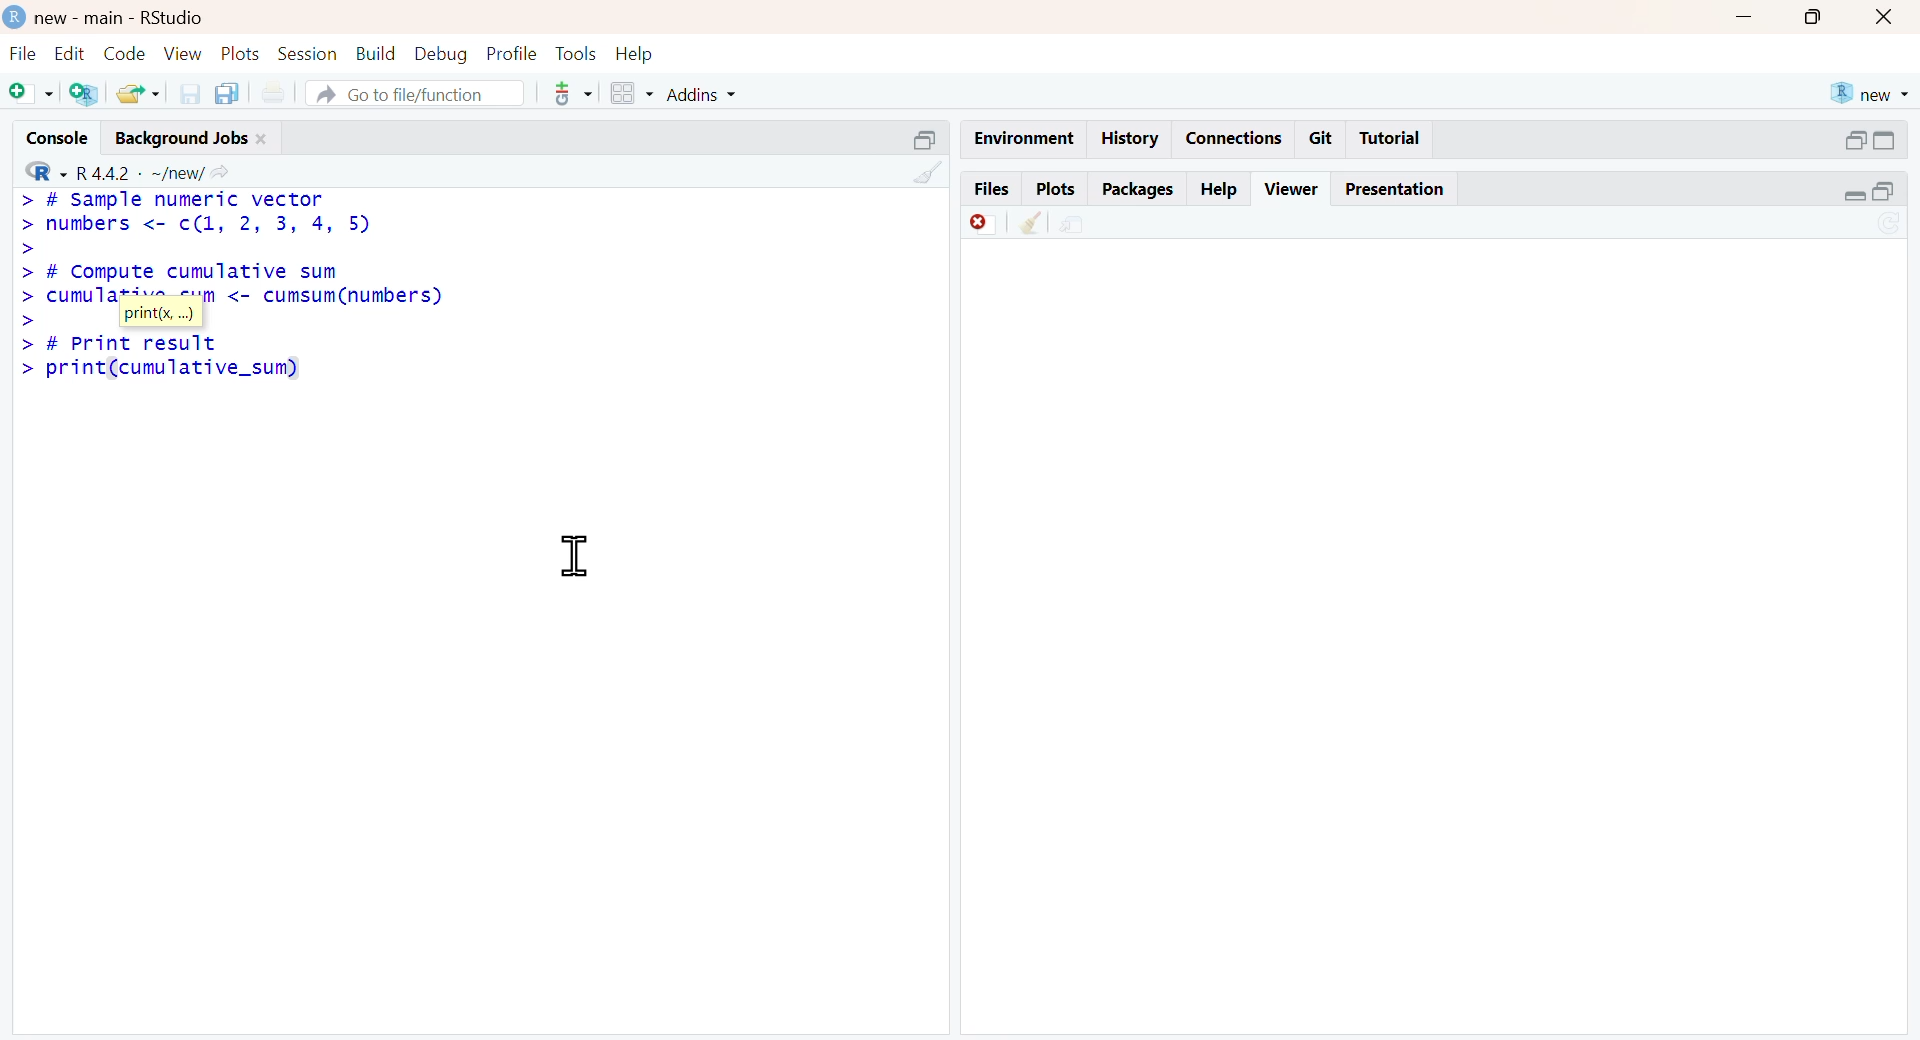 The image size is (1920, 1040). I want to click on tools, so click(576, 52).